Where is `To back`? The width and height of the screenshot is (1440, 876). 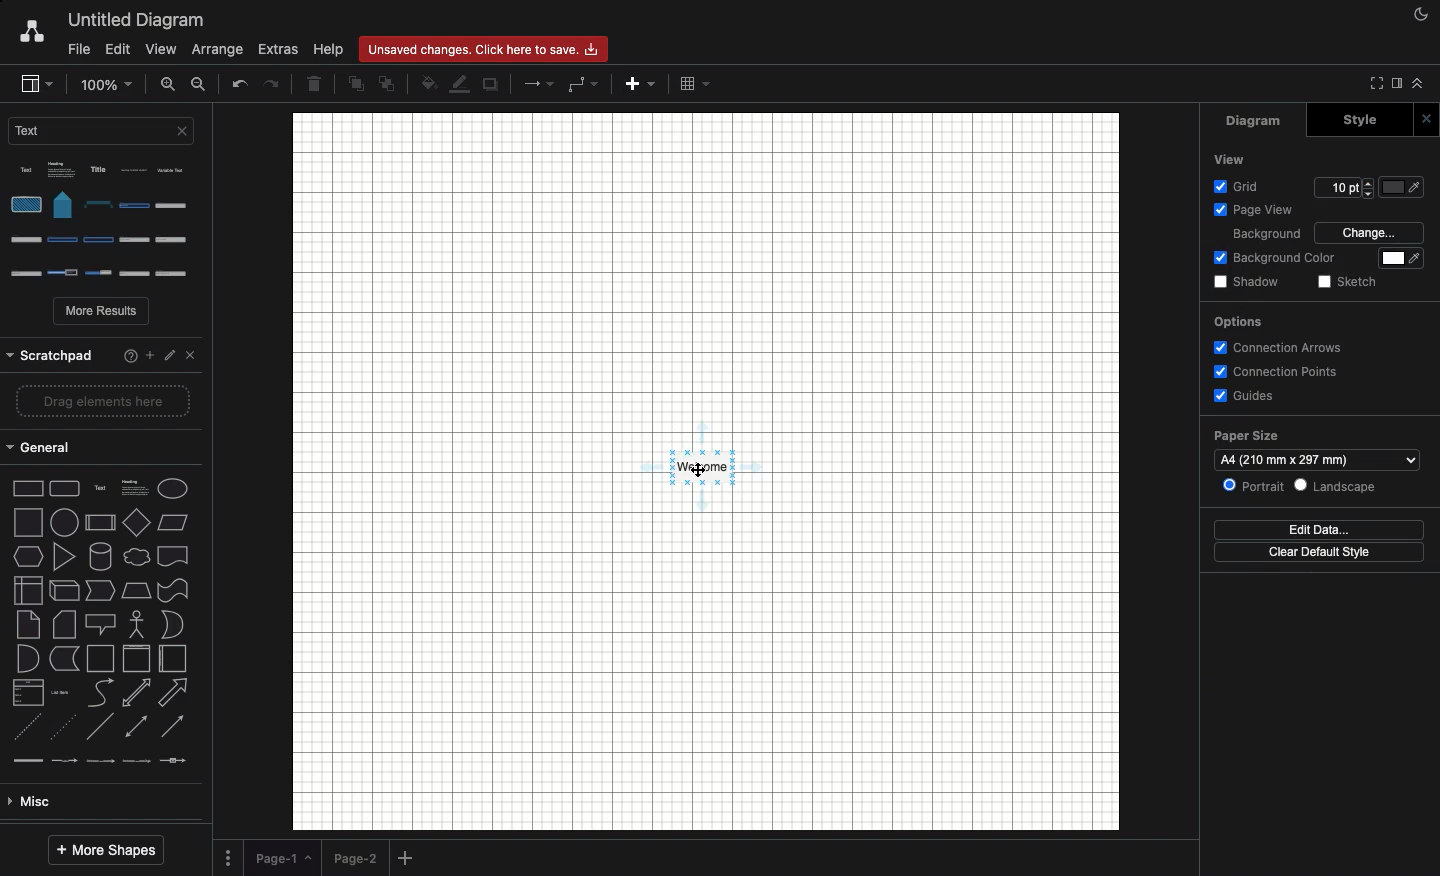 To back is located at coordinates (386, 83).